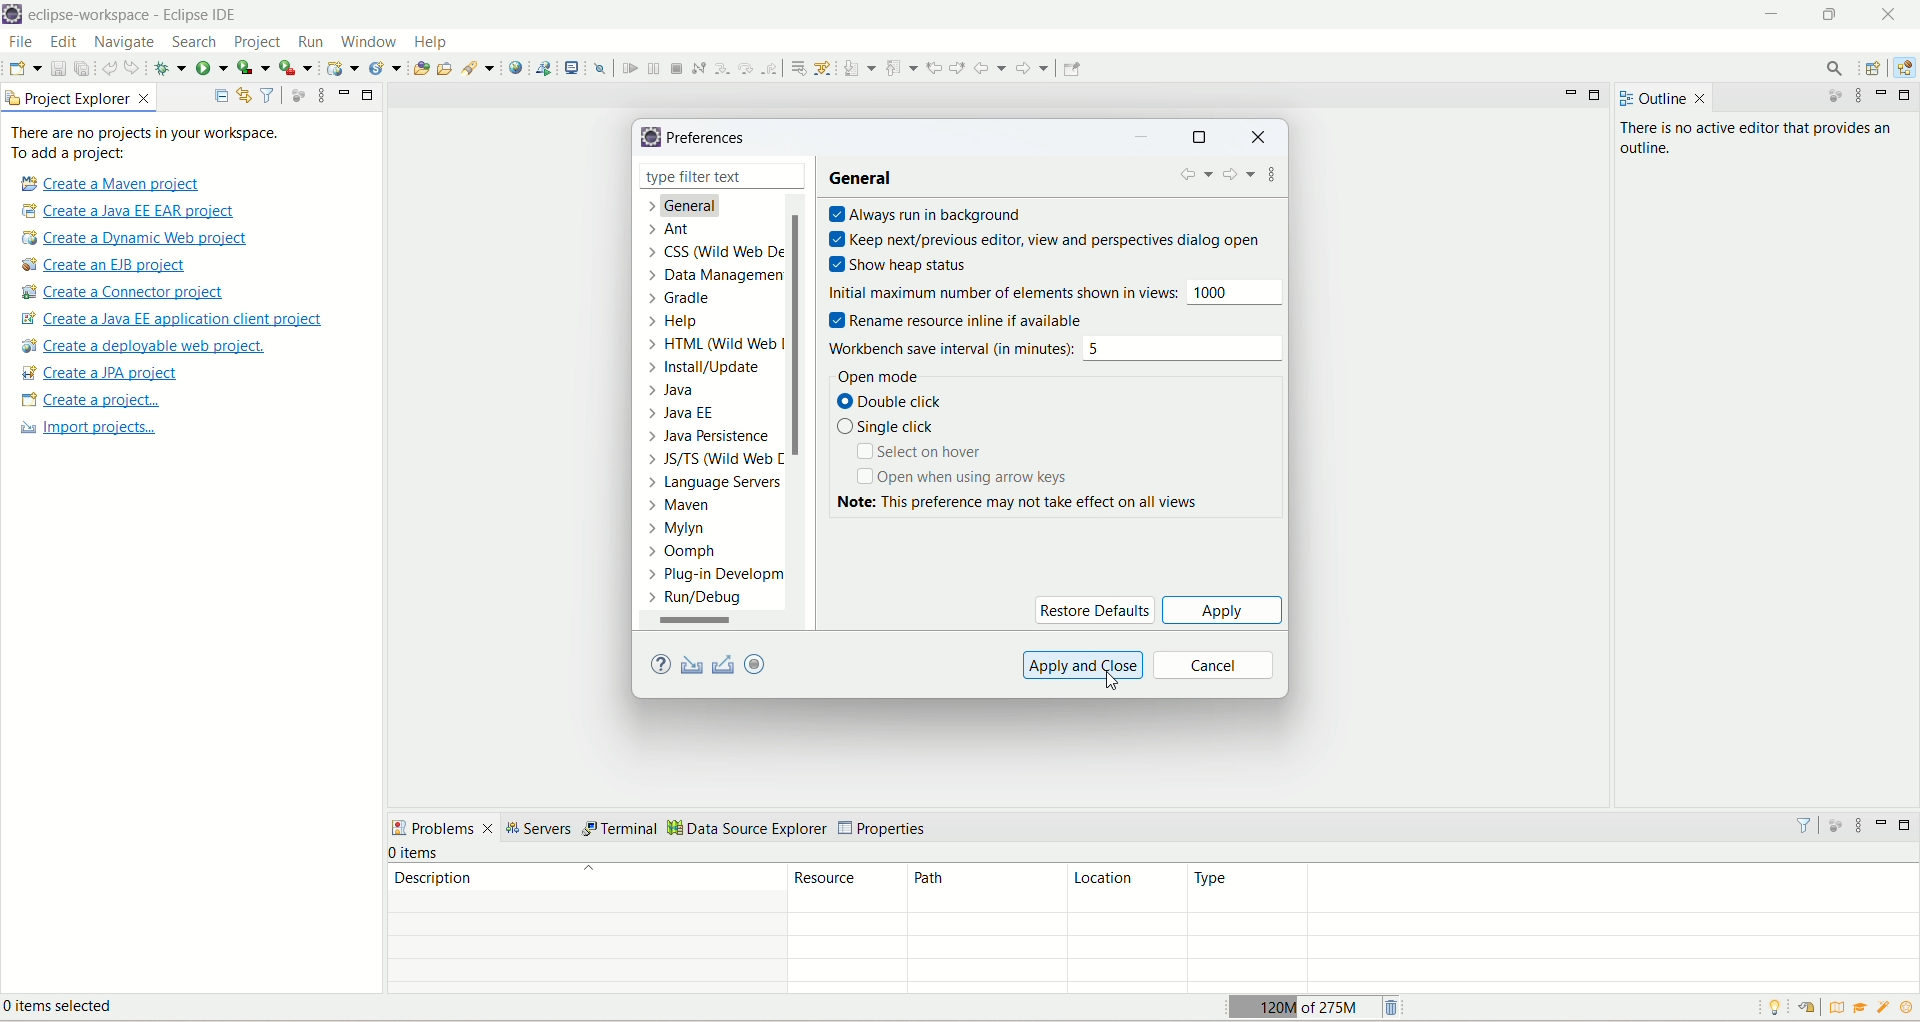 The width and height of the screenshot is (1920, 1022). I want to click on what's new, so click(1885, 1010).